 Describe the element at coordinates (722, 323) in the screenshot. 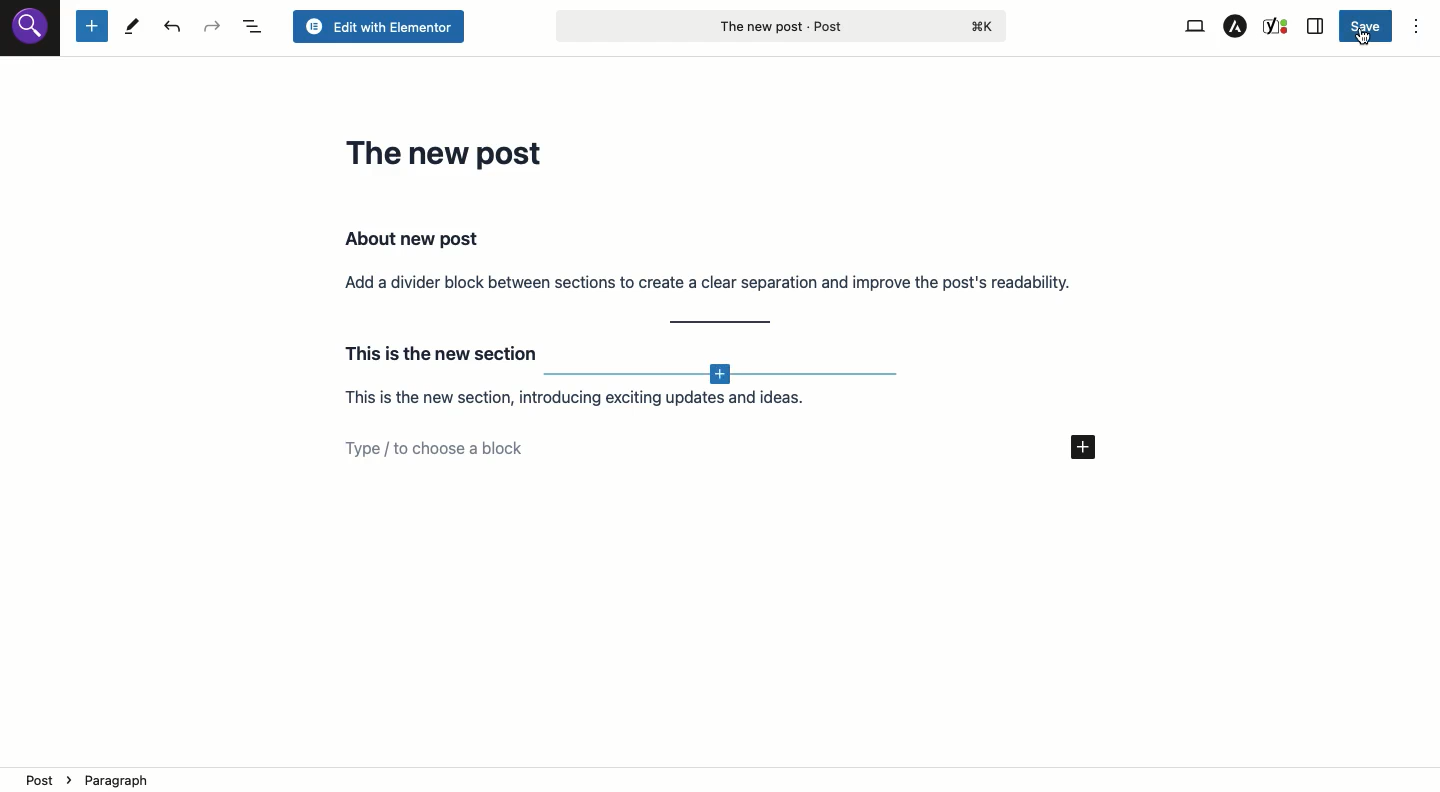

I see `Separator` at that location.